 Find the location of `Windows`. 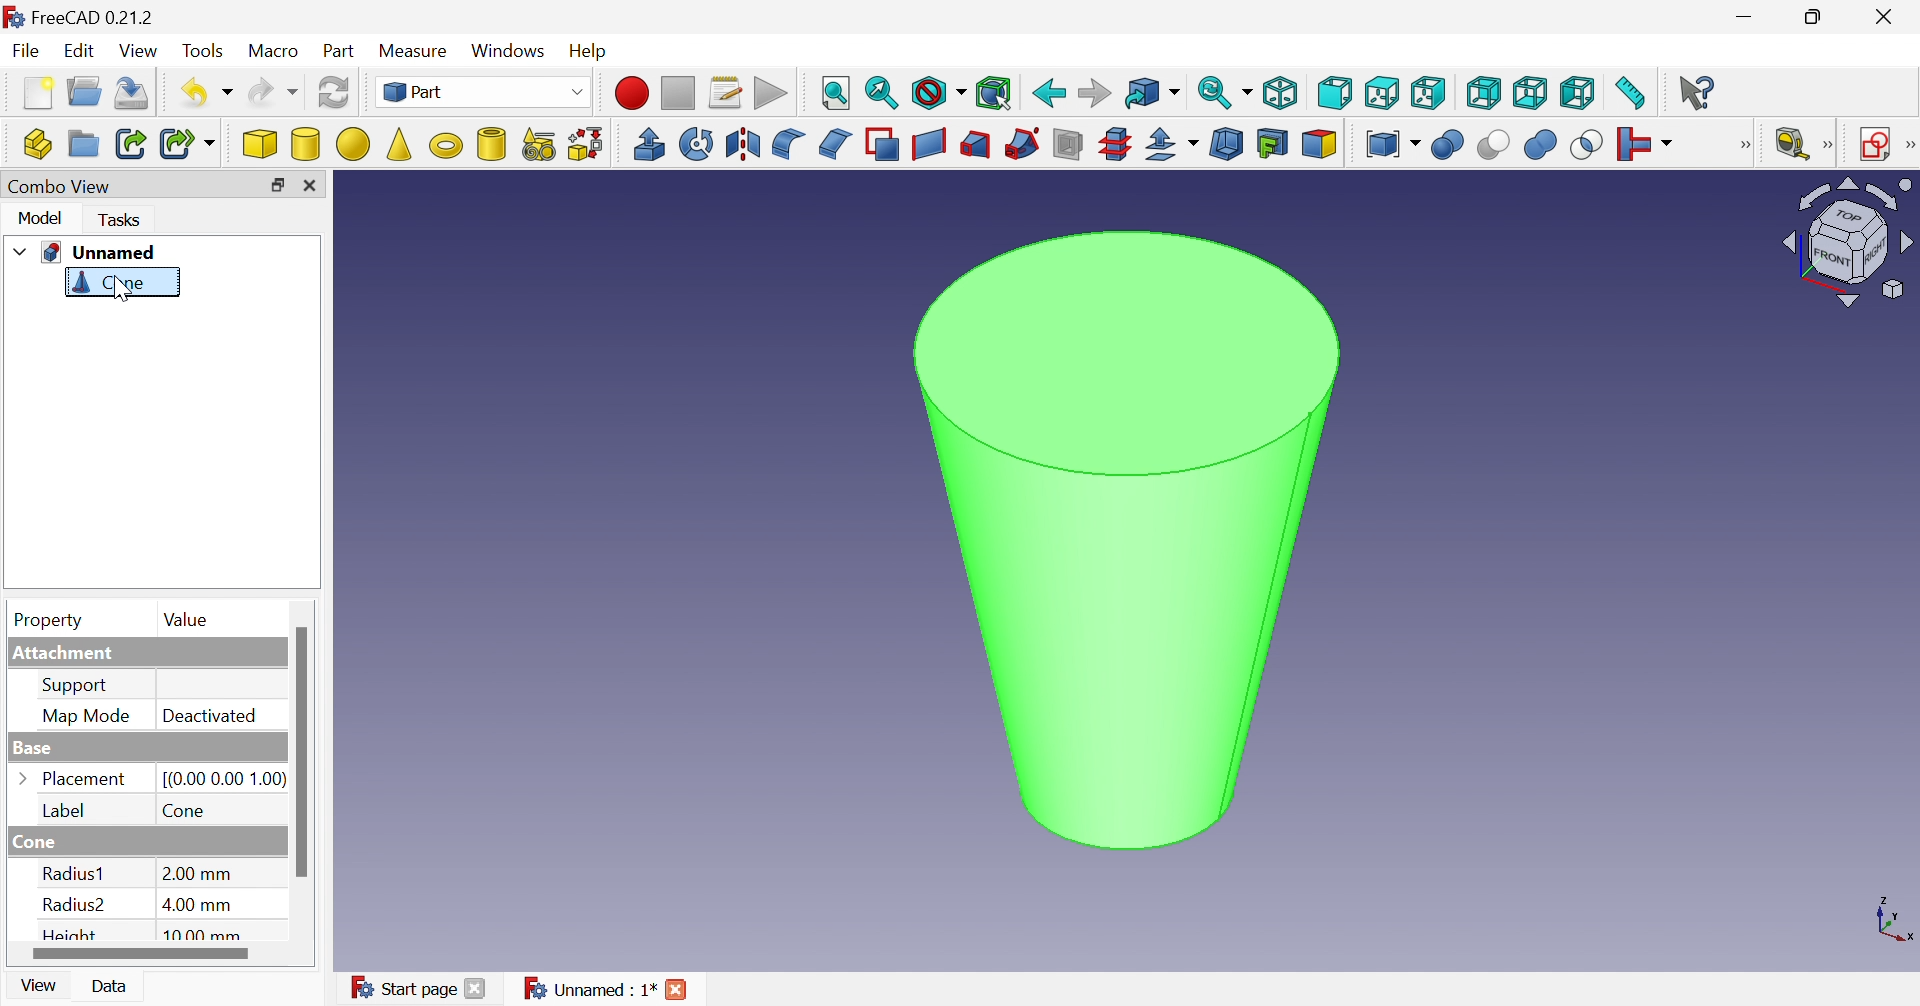

Windows is located at coordinates (507, 52).